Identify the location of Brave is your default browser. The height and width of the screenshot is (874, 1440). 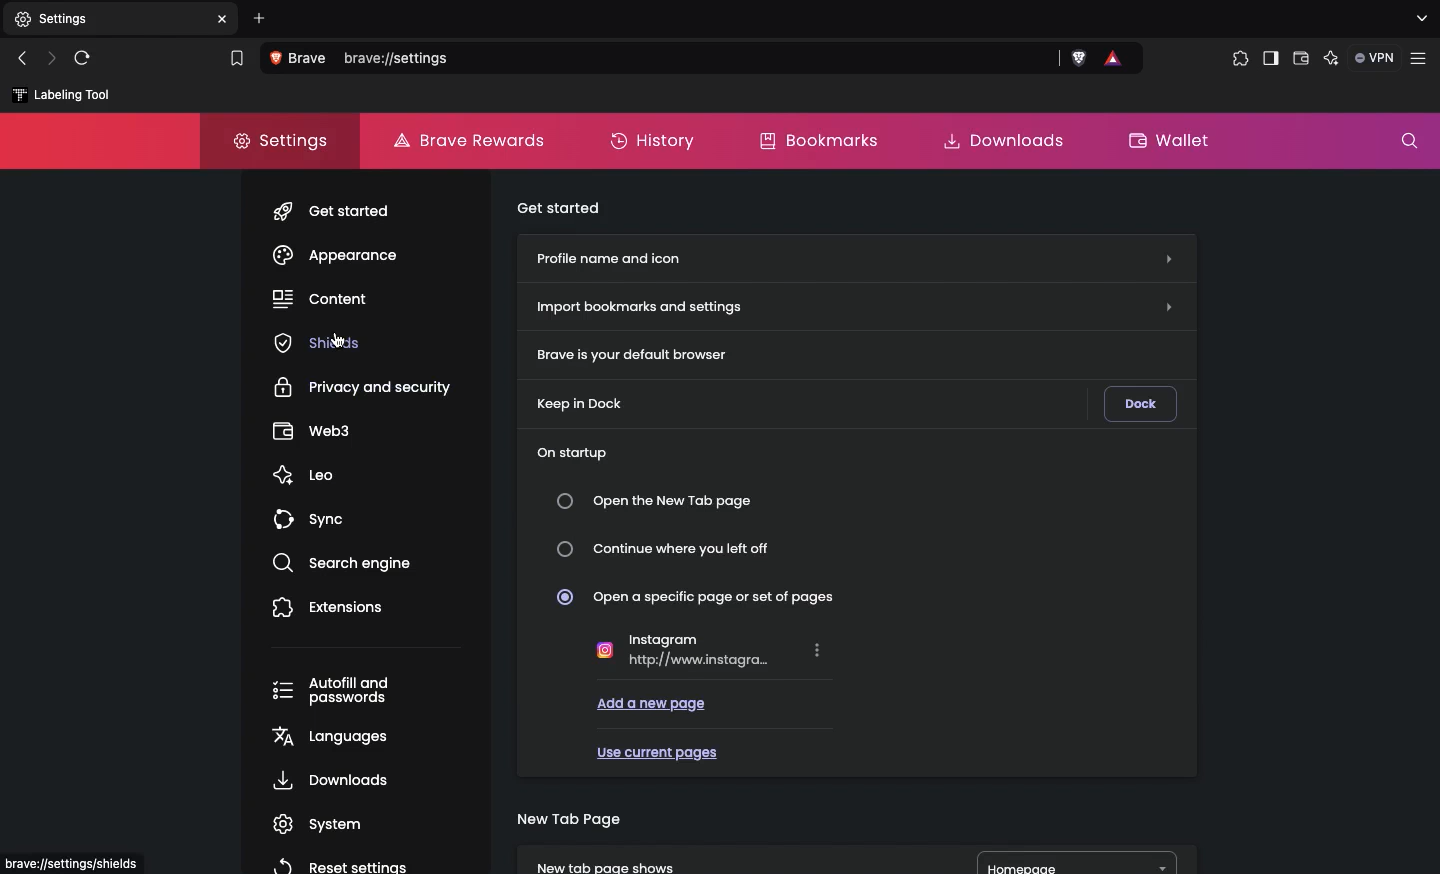
(633, 357).